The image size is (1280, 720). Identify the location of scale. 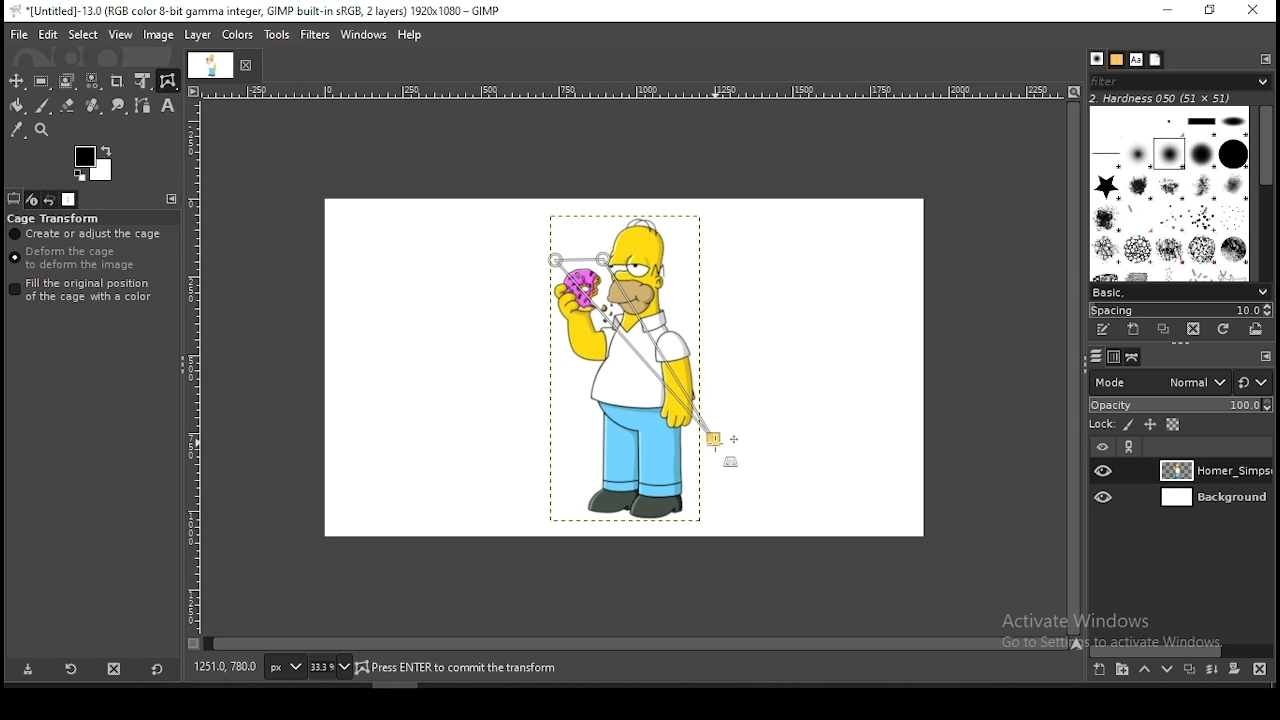
(193, 372).